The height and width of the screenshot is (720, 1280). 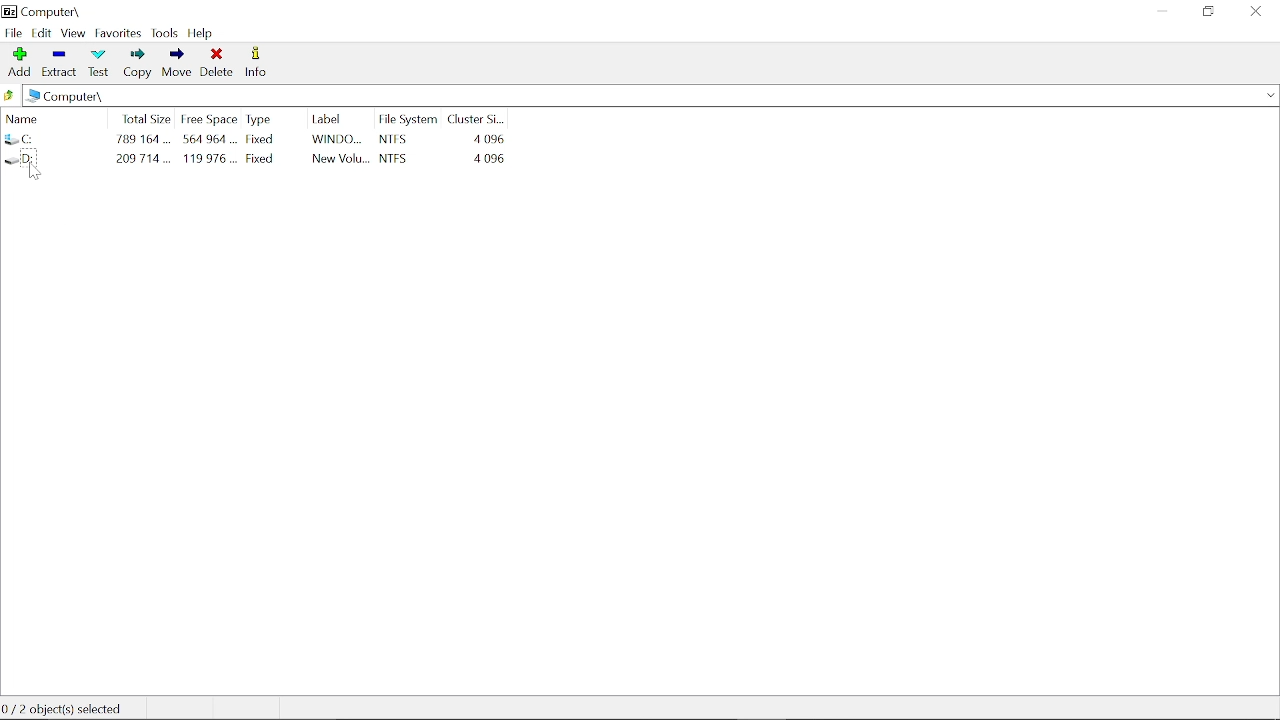 What do you see at coordinates (207, 118) in the screenshot?
I see `free space` at bounding box center [207, 118].